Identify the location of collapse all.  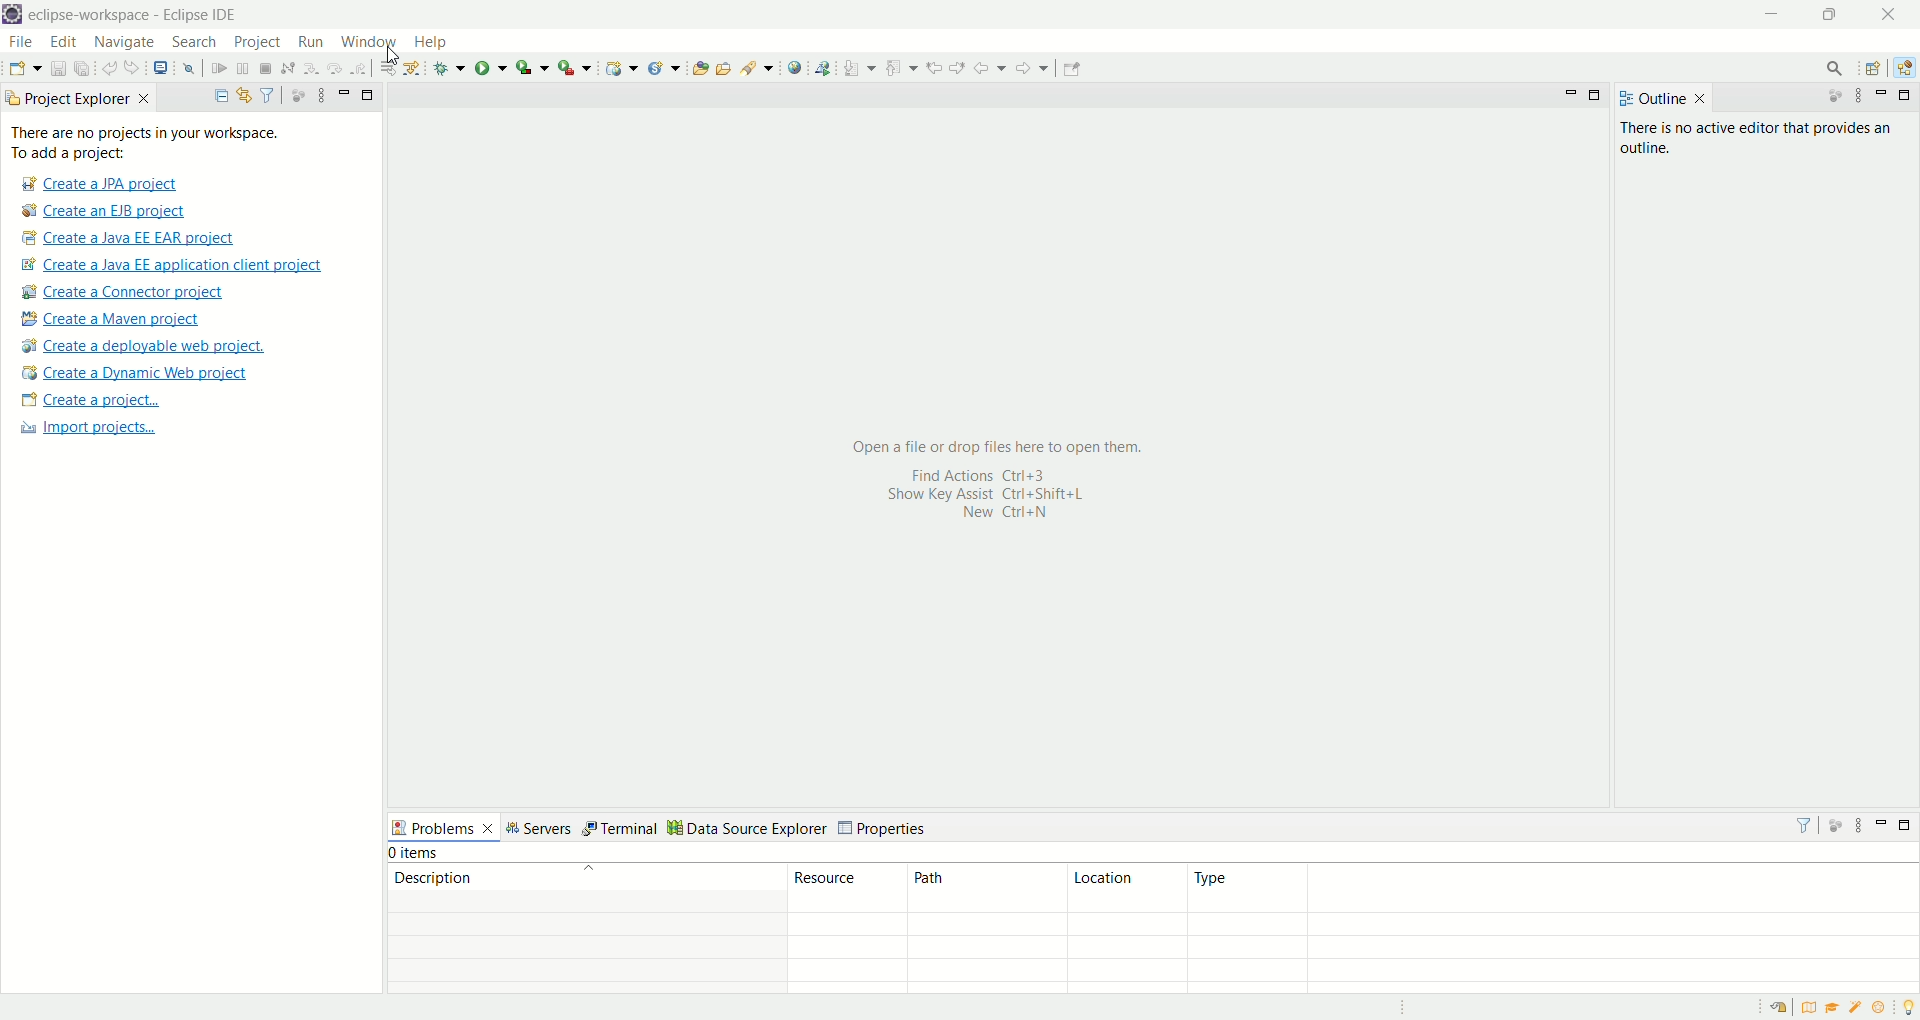
(218, 93).